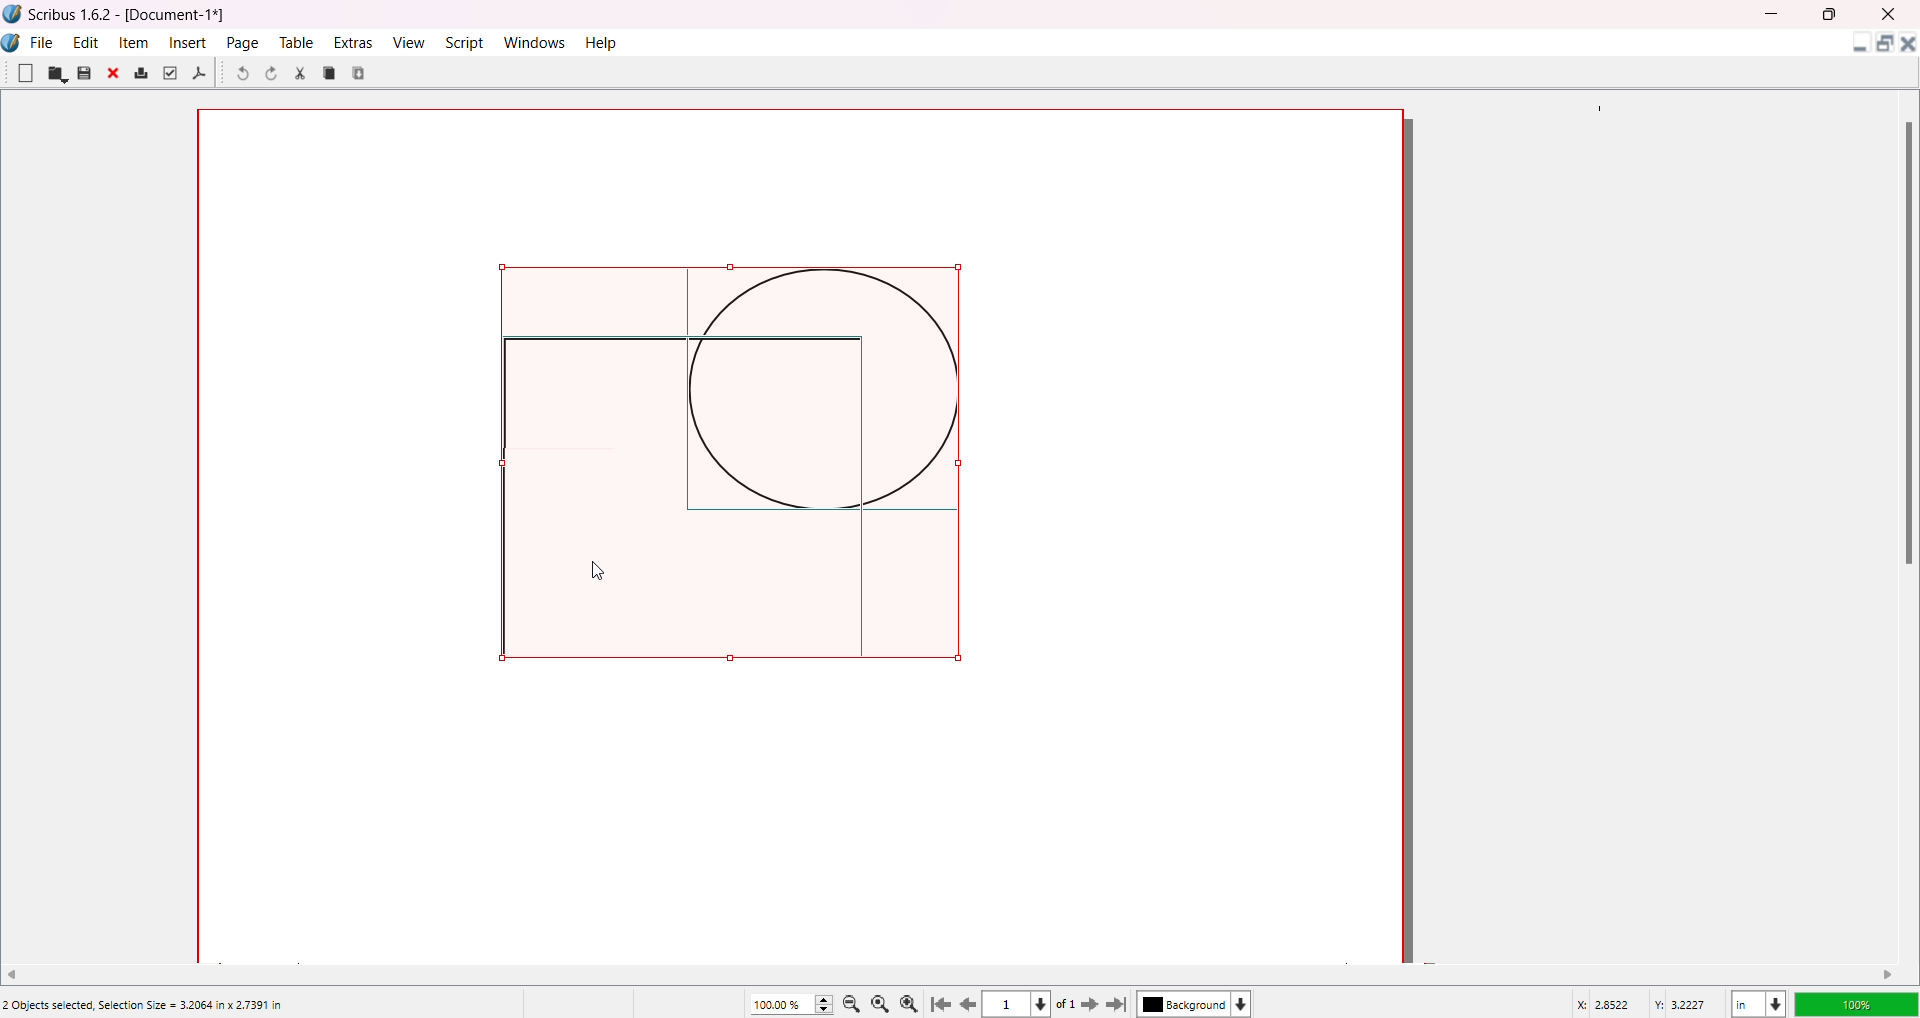  I want to click on Latitude/Longitude, so click(1645, 1003).